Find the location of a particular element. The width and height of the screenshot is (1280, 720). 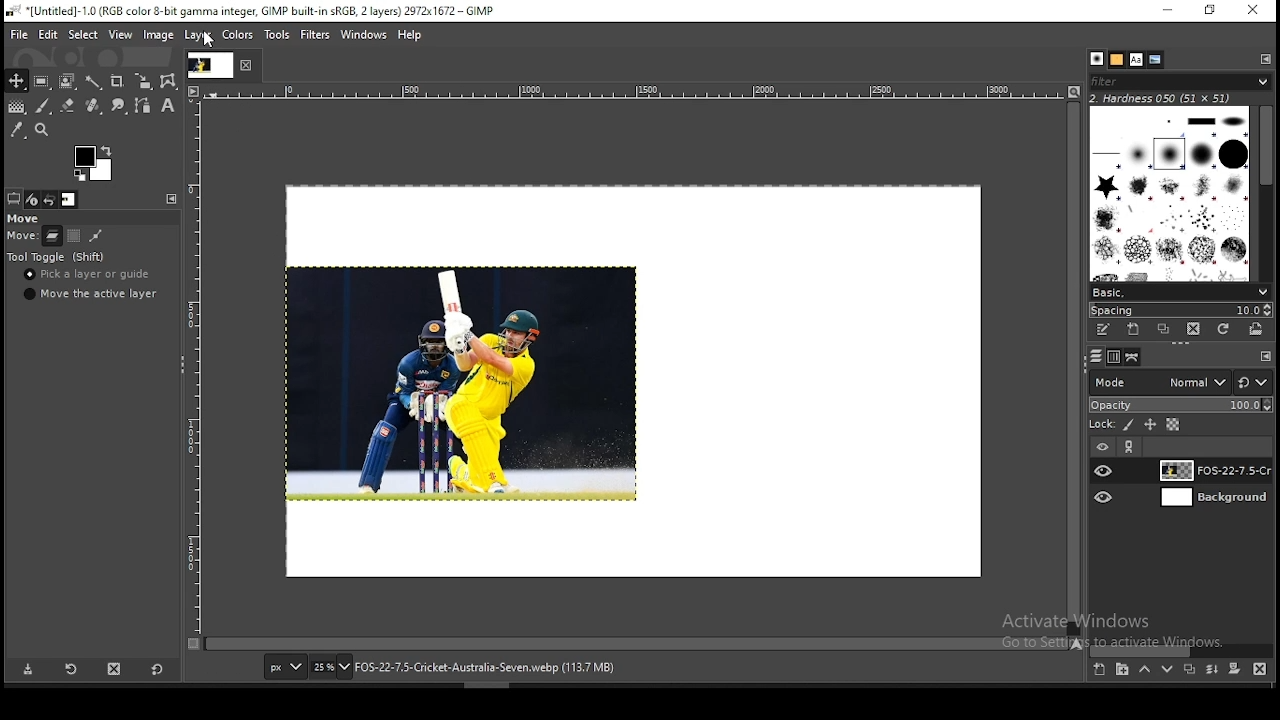

brush tool is located at coordinates (43, 106).